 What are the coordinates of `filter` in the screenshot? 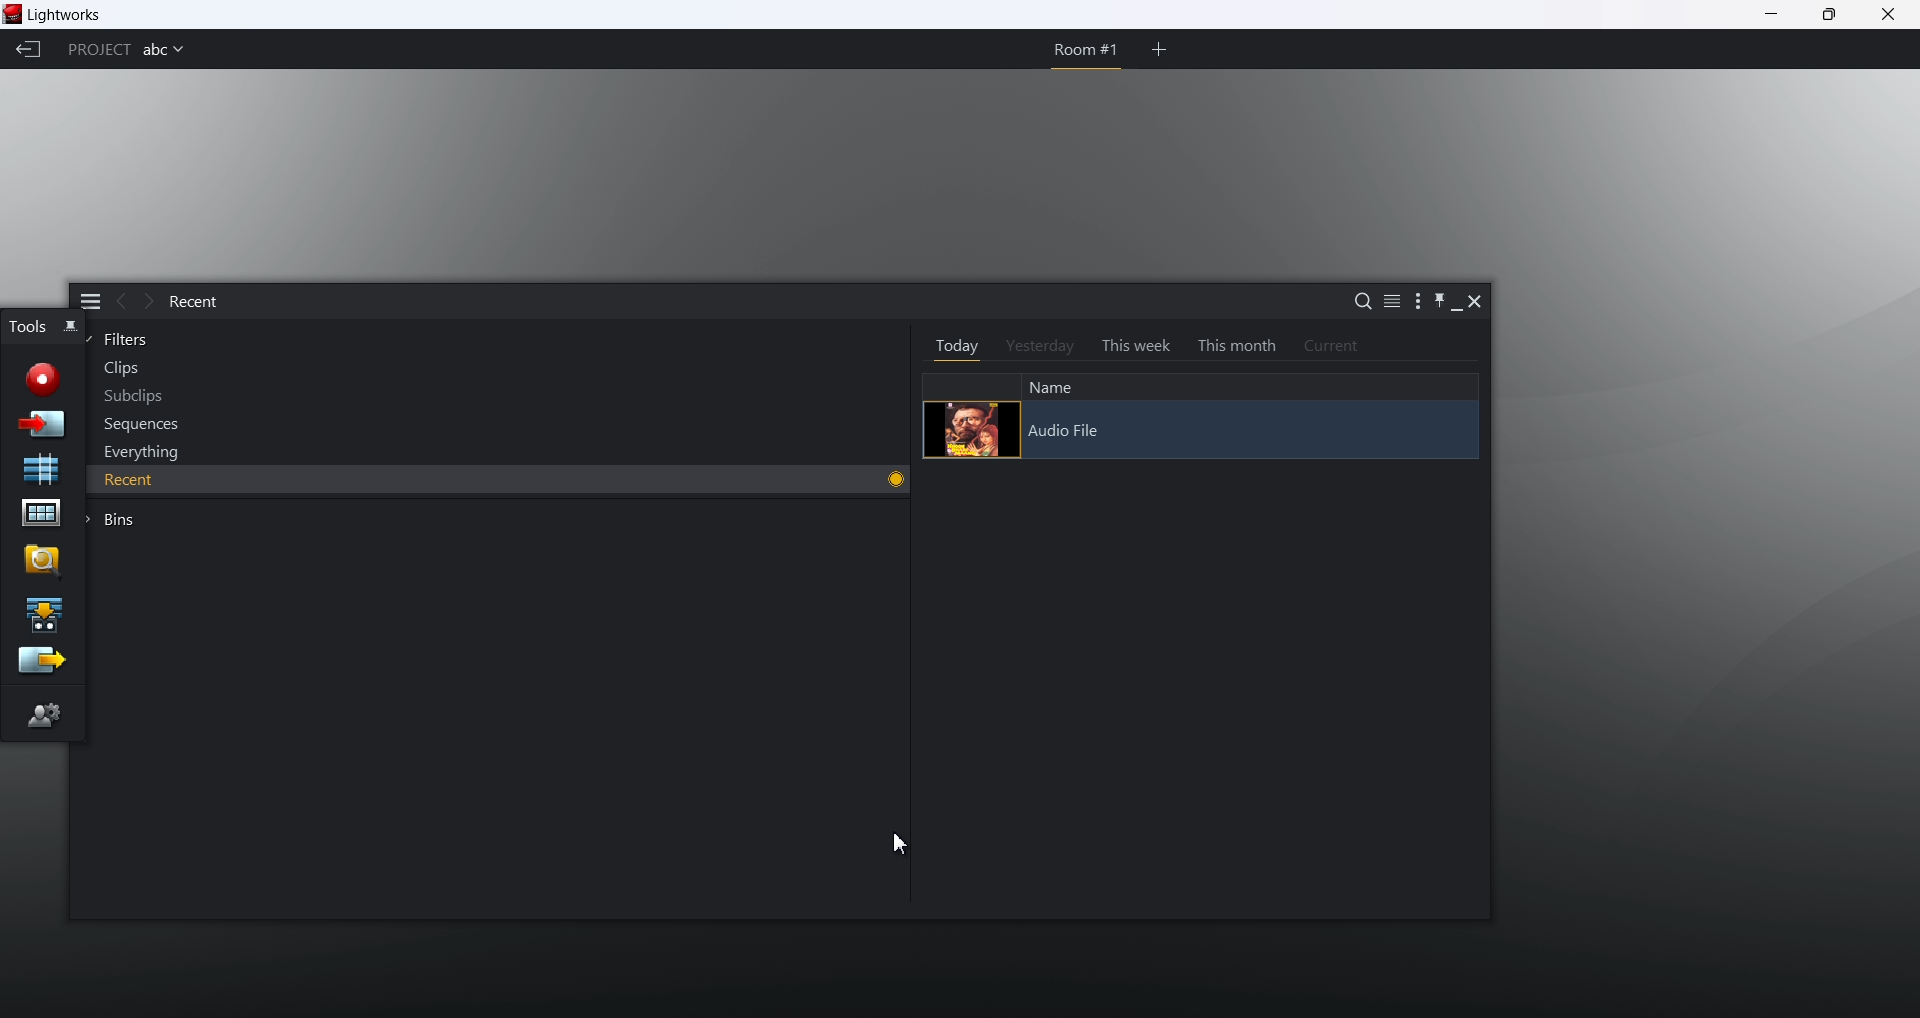 It's located at (121, 340).